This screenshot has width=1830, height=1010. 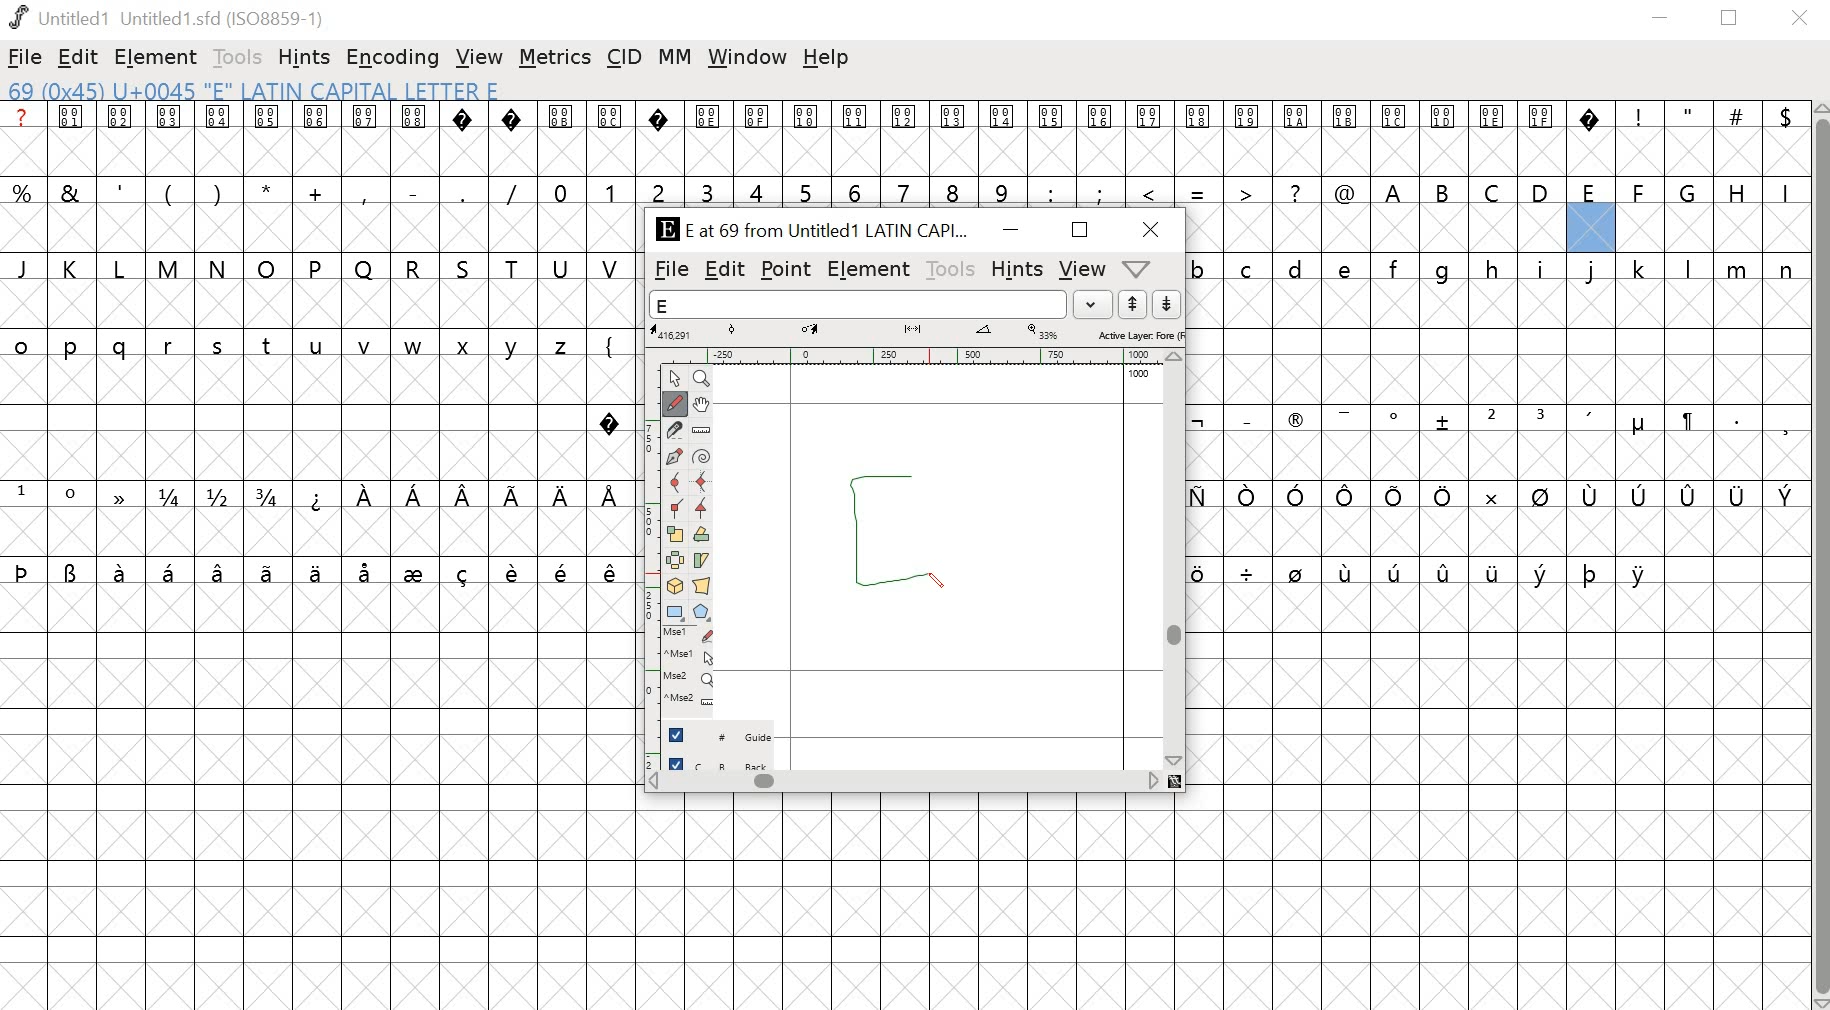 What do you see at coordinates (152, 56) in the screenshot?
I see `element` at bounding box center [152, 56].